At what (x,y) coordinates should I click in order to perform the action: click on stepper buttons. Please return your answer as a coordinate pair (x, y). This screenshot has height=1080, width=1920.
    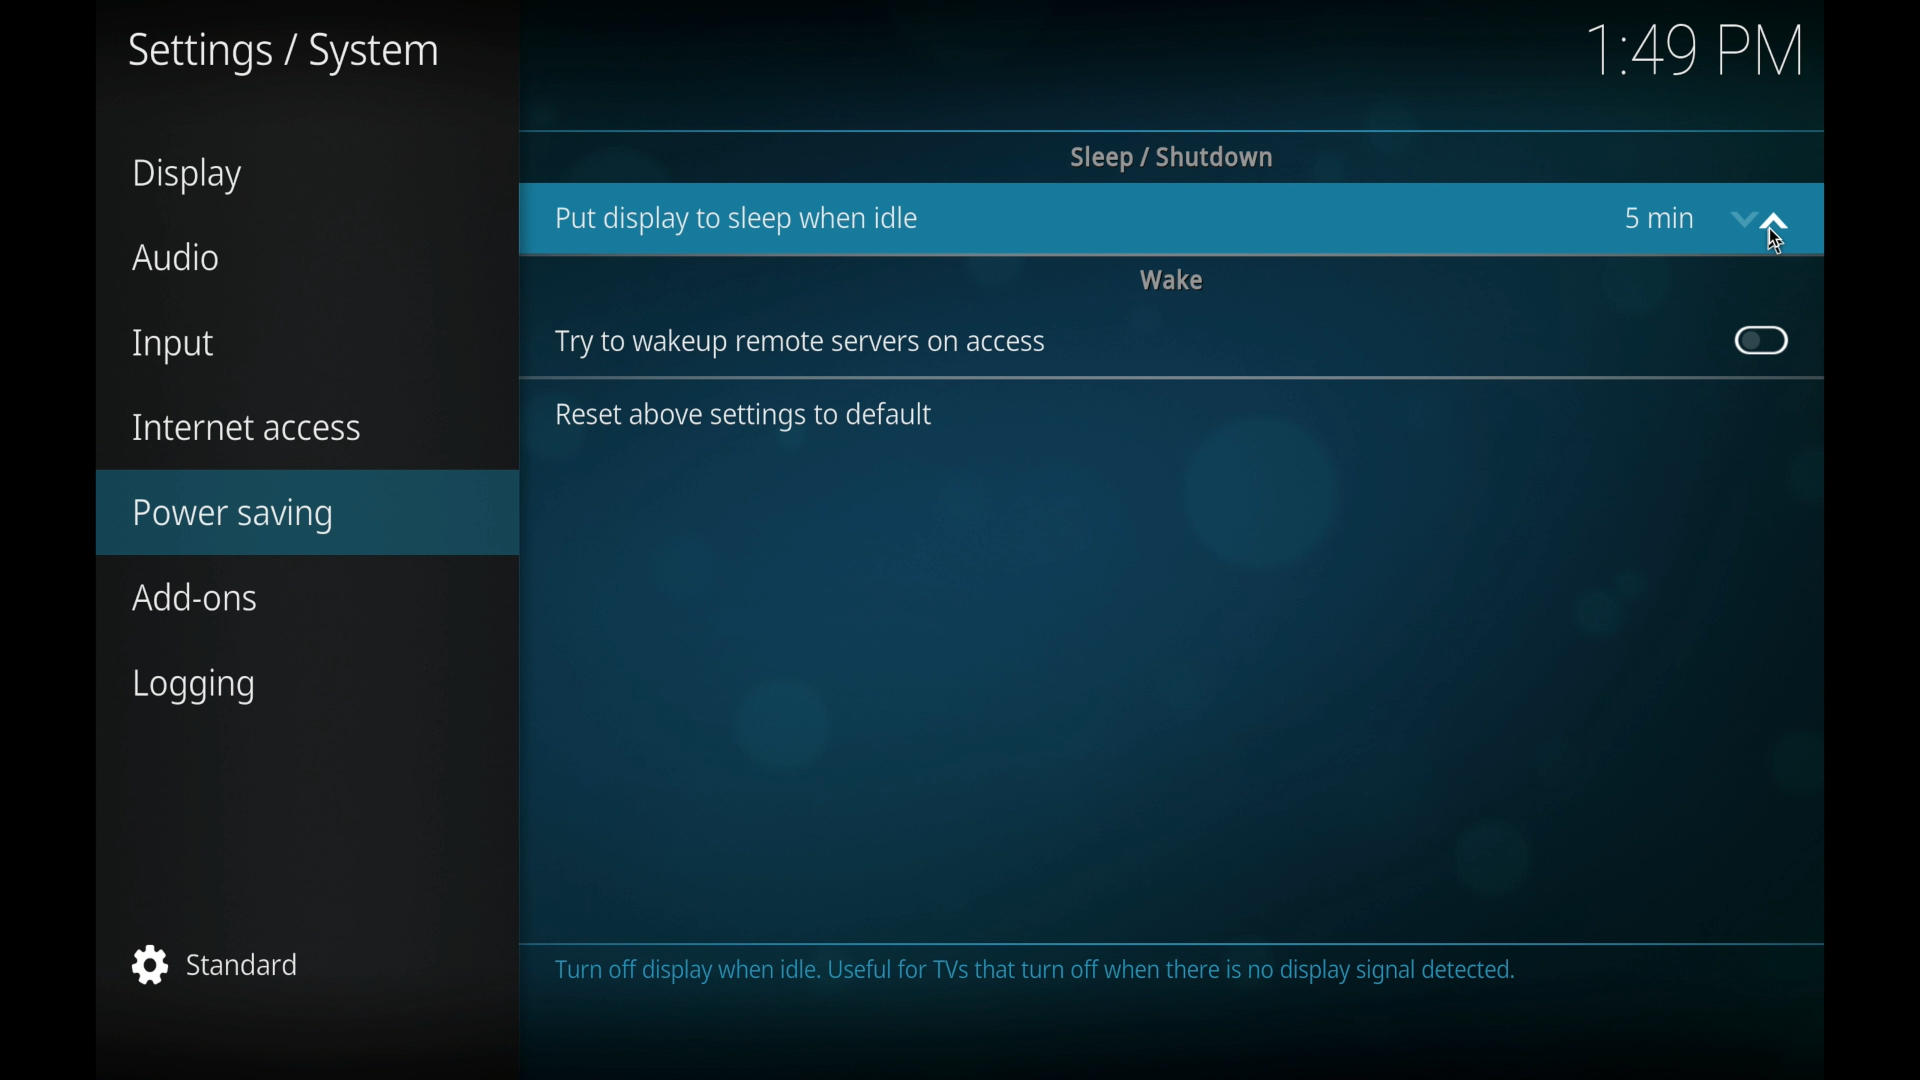
    Looking at the image, I should click on (1758, 219).